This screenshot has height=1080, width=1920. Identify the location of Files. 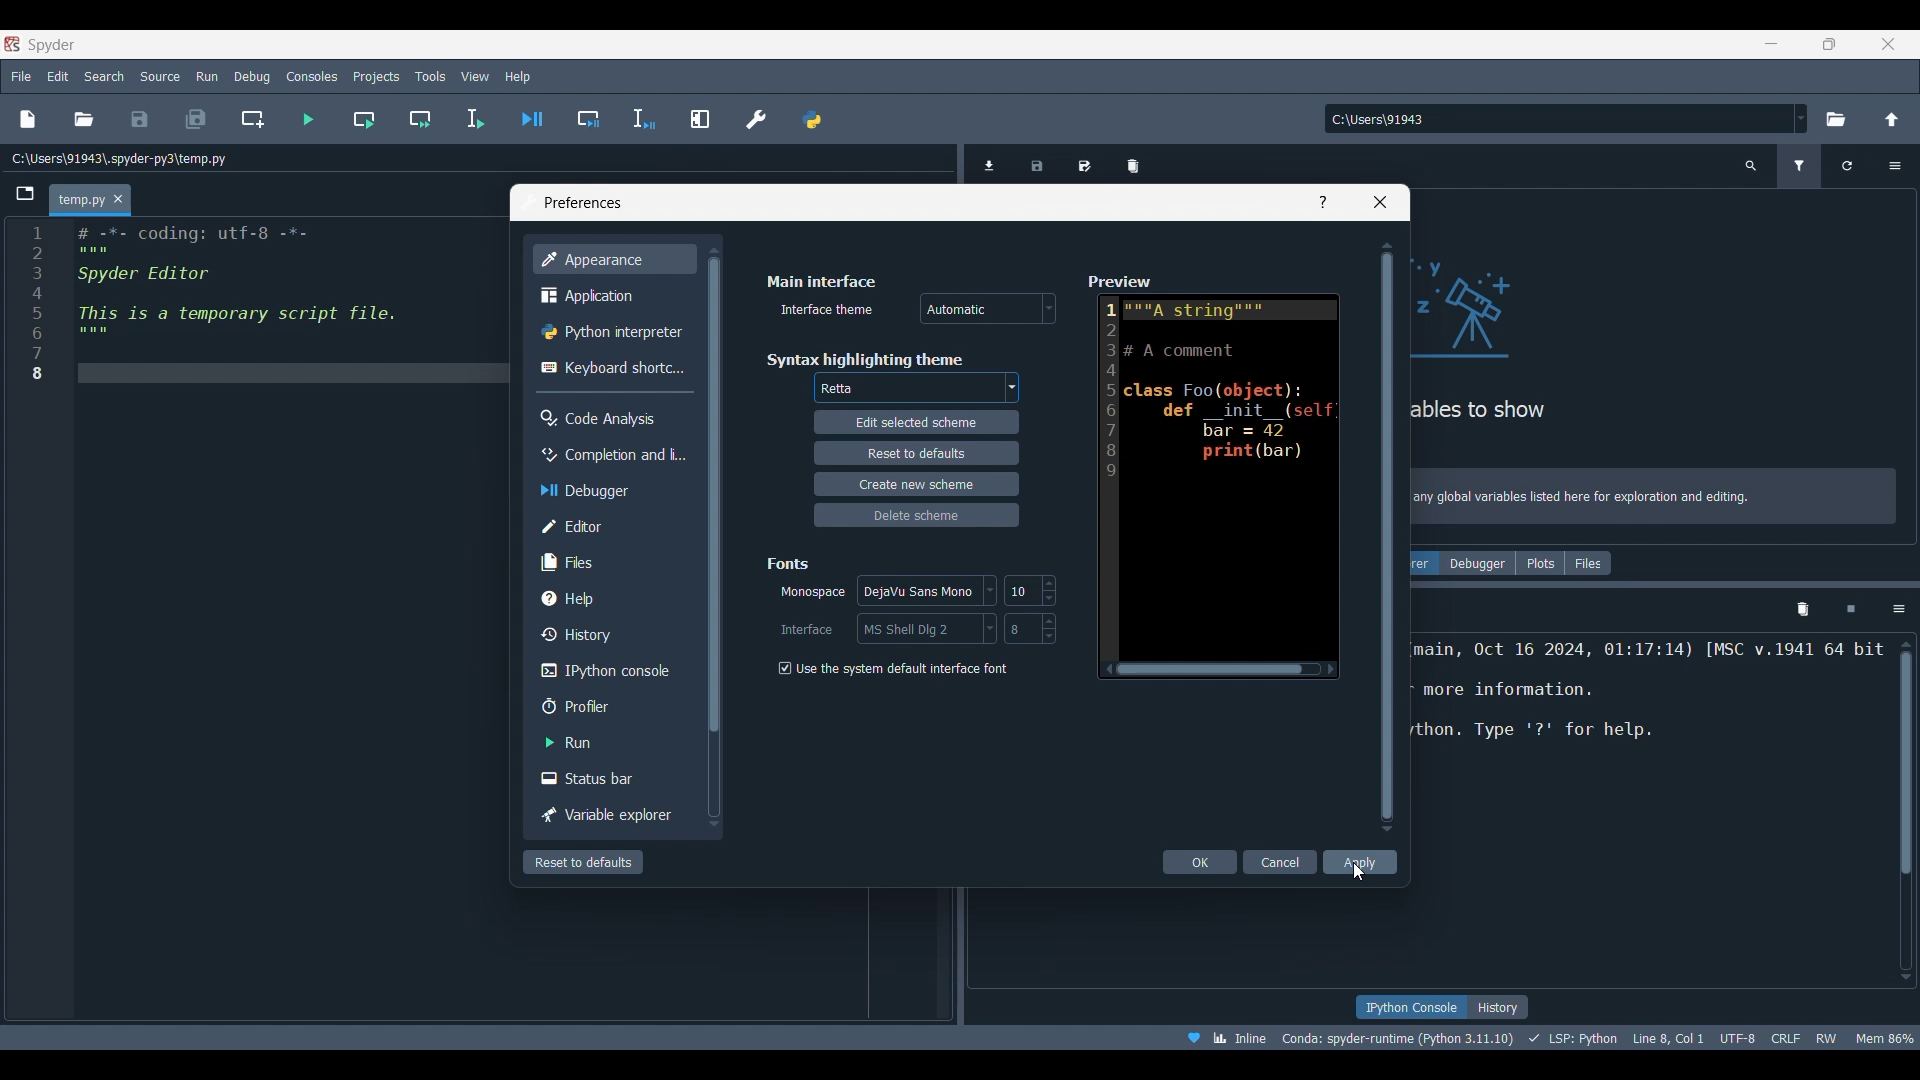
(613, 561).